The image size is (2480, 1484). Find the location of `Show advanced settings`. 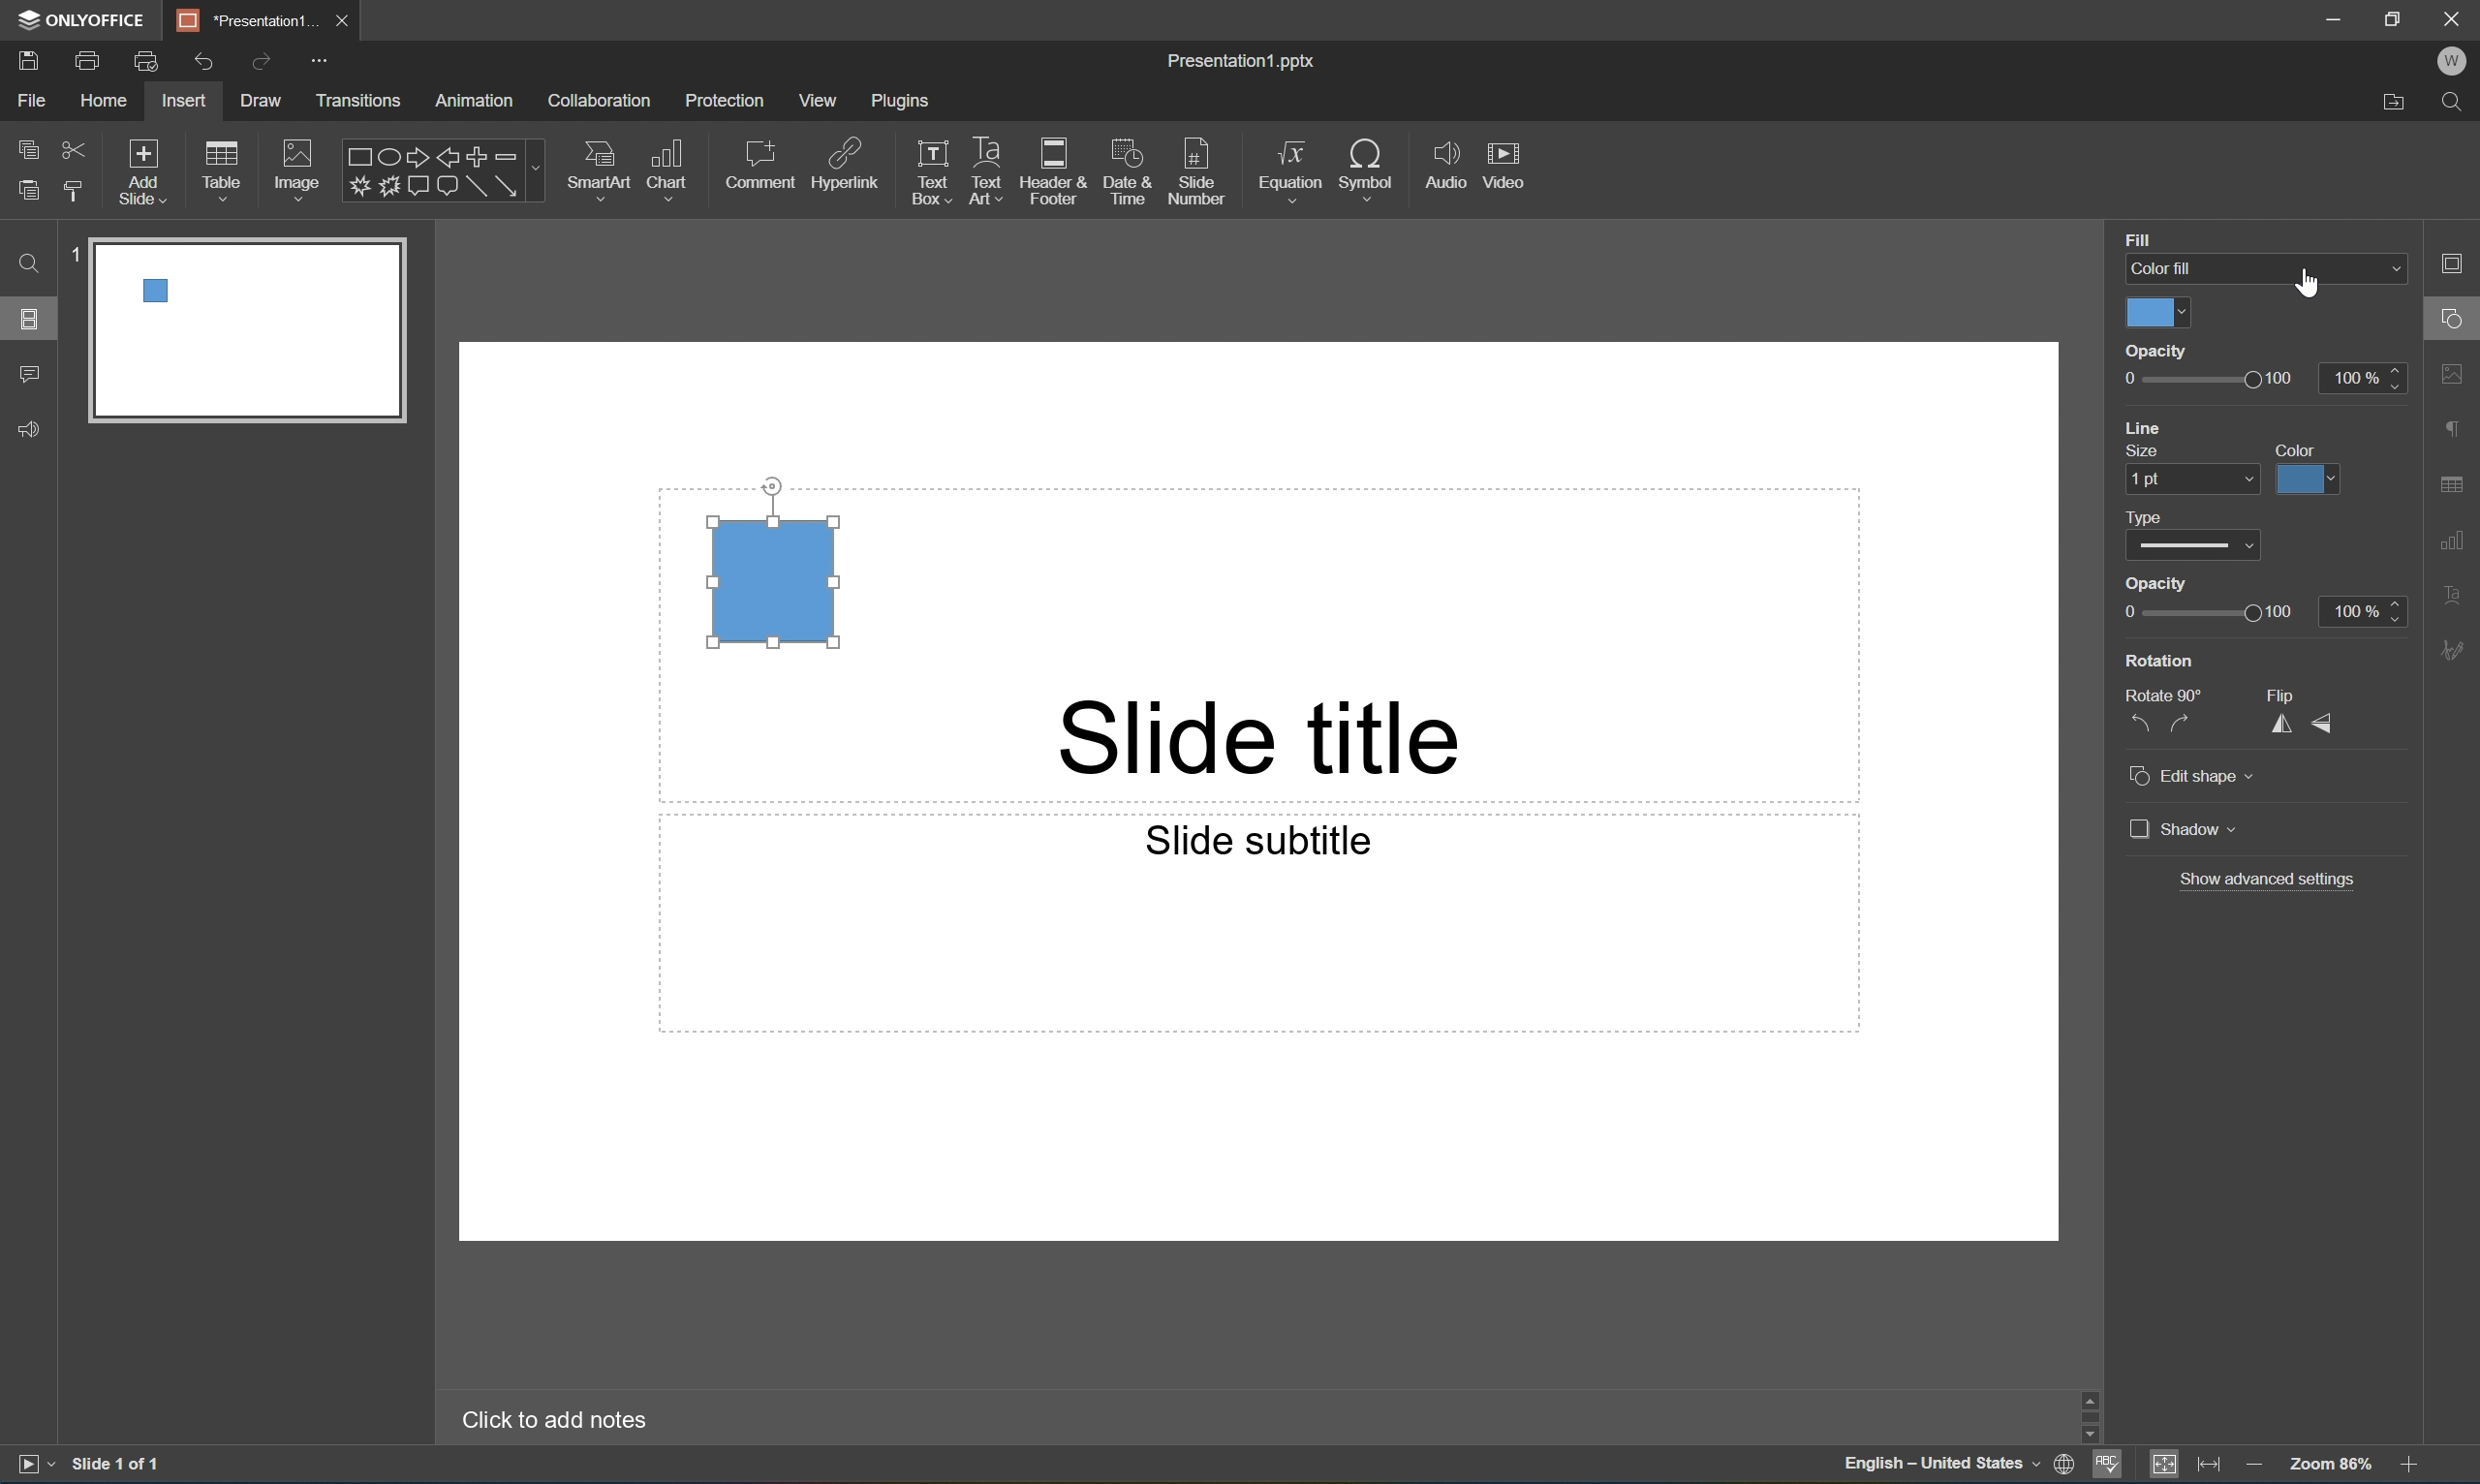

Show advanced settings is located at coordinates (2265, 883).